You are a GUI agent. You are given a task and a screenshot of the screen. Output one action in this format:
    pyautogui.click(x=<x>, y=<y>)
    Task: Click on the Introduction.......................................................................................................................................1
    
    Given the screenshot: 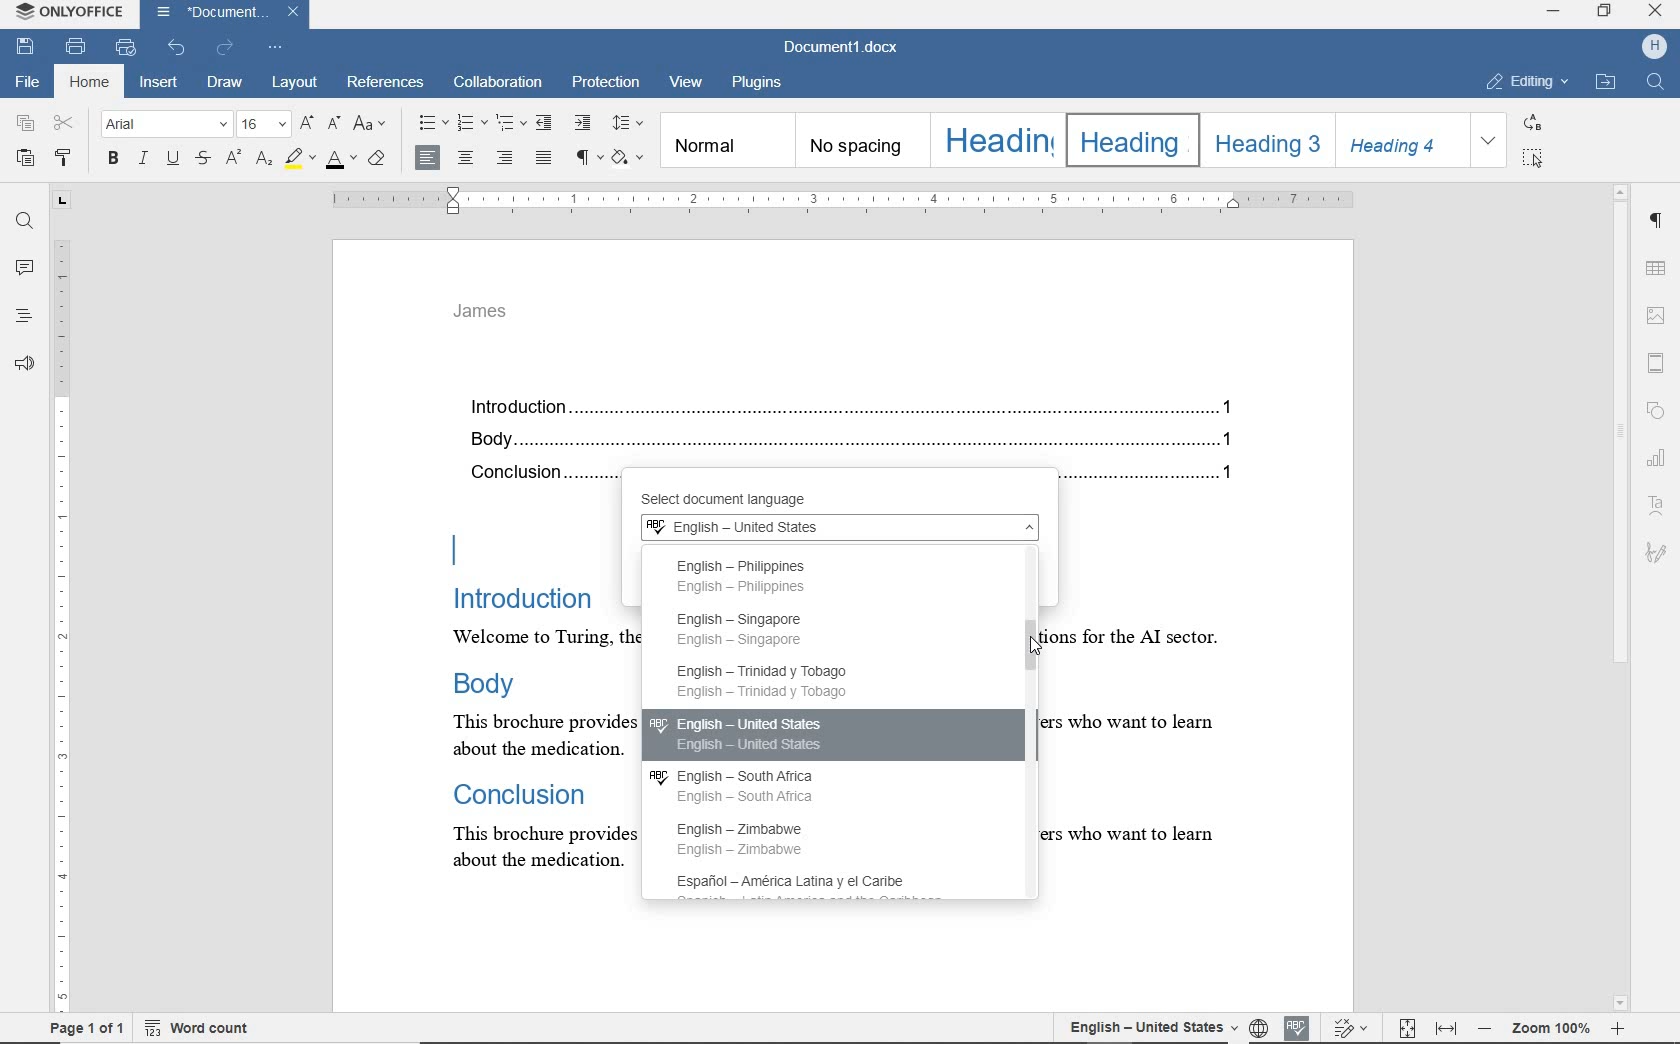 What is the action you would take?
    pyautogui.click(x=859, y=409)
    